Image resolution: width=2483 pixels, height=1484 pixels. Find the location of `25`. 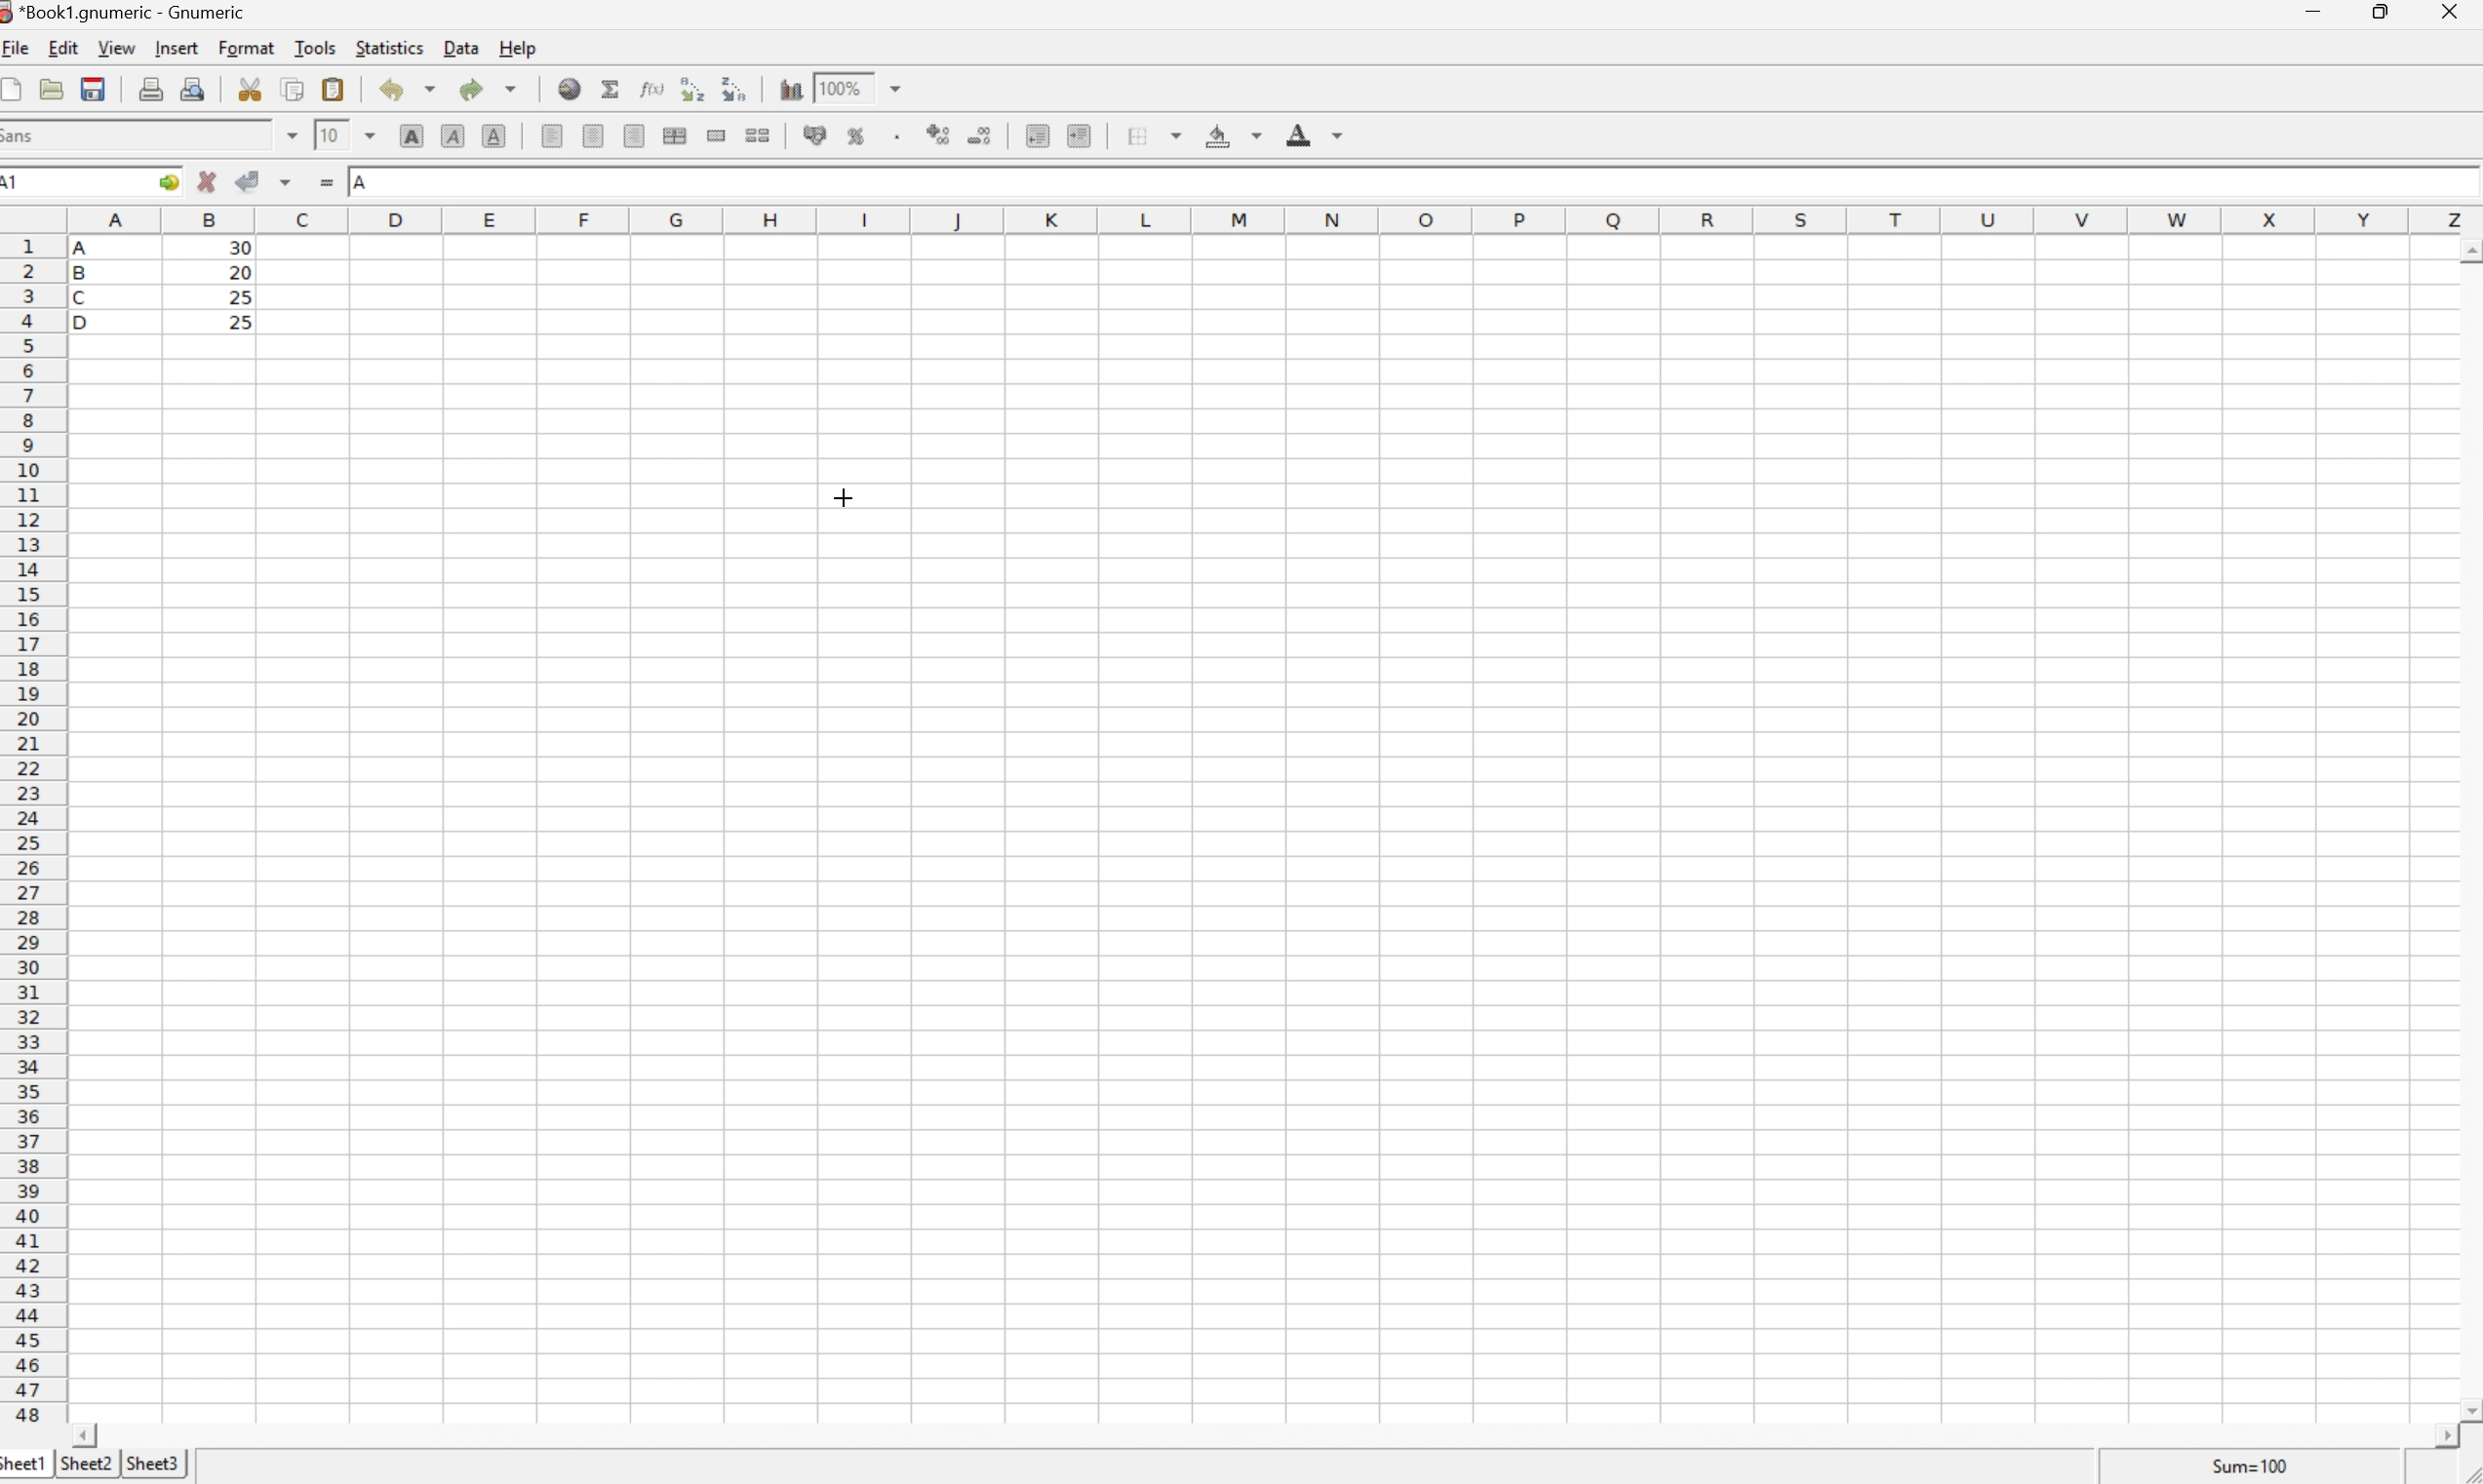

25 is located at coordinates (239, 296).